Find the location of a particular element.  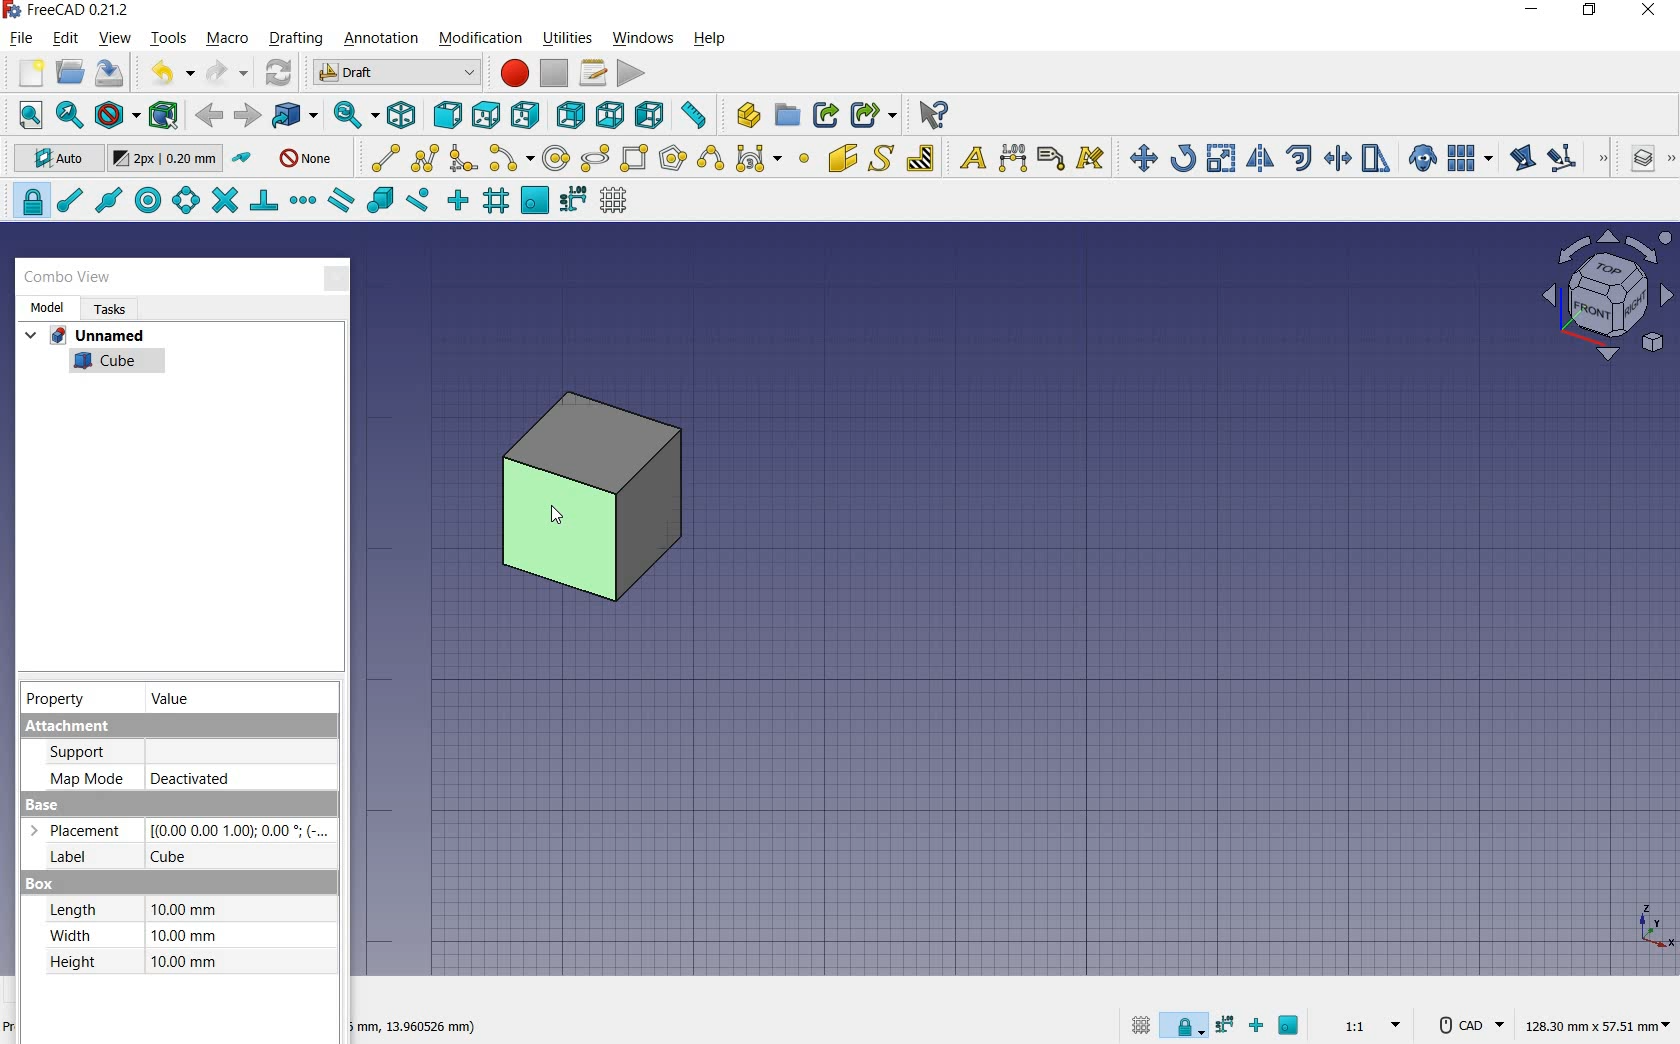

snap parallel is located at coordinates (342, 203).